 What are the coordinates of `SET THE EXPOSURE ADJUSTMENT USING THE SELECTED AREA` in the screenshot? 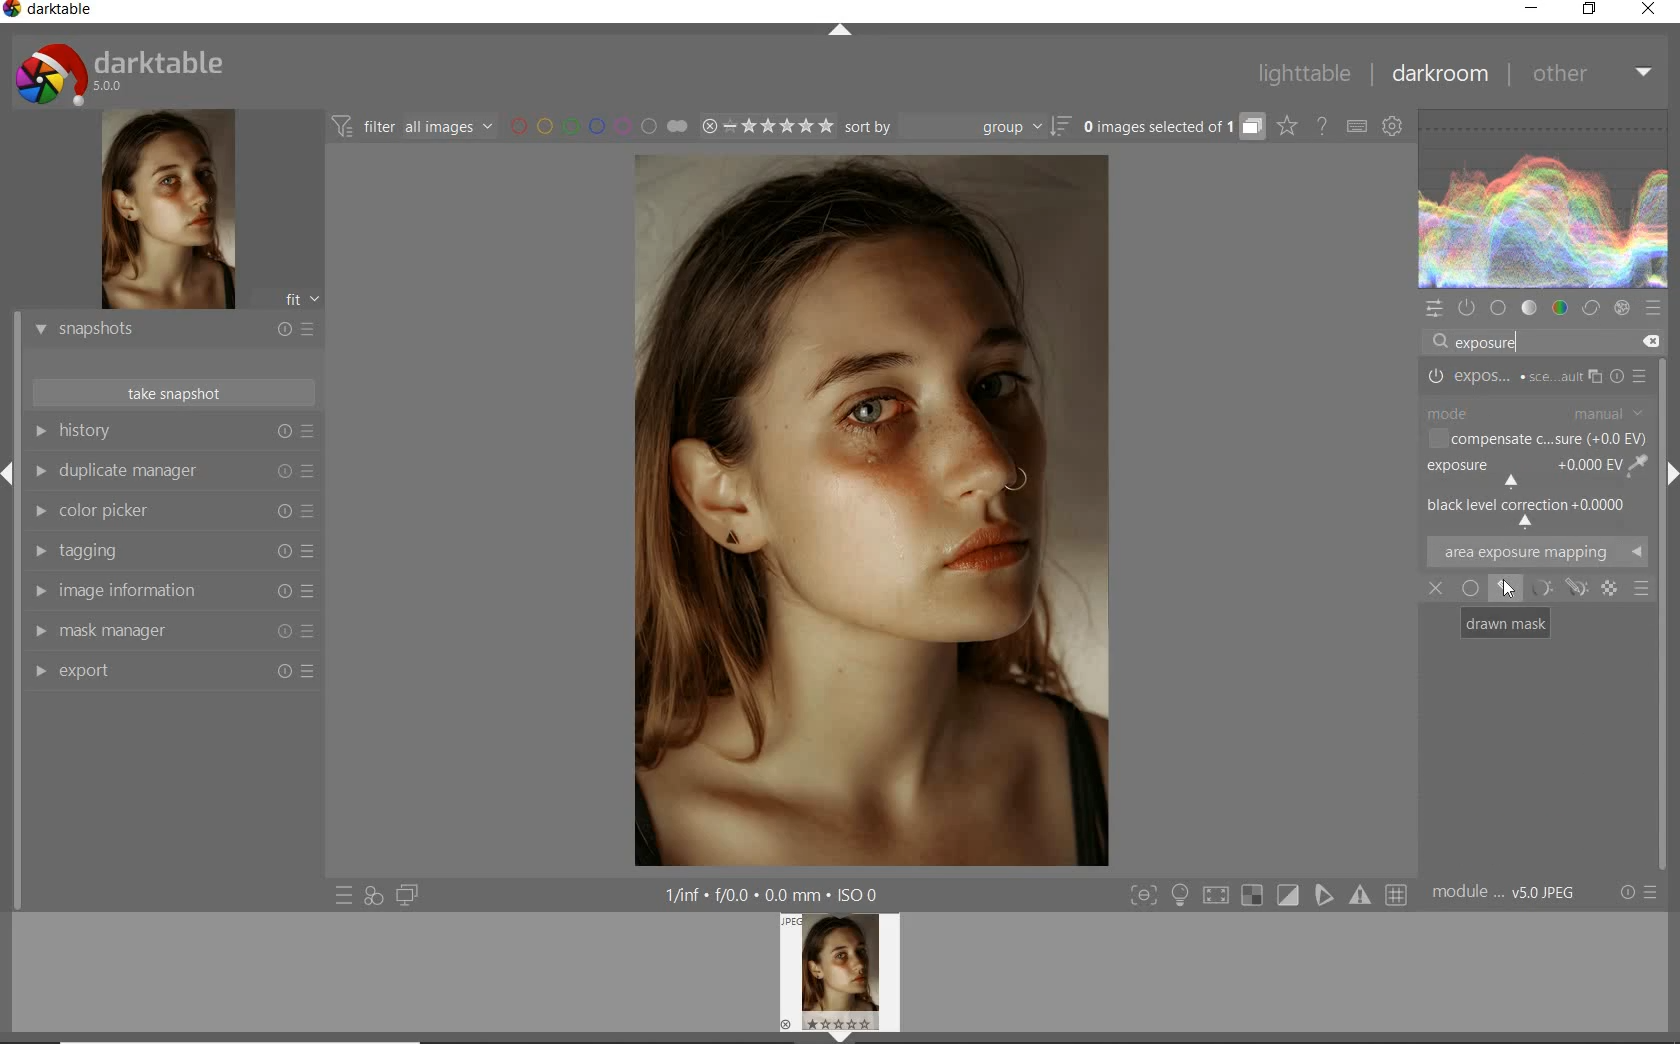 It's located at (1636, 465).